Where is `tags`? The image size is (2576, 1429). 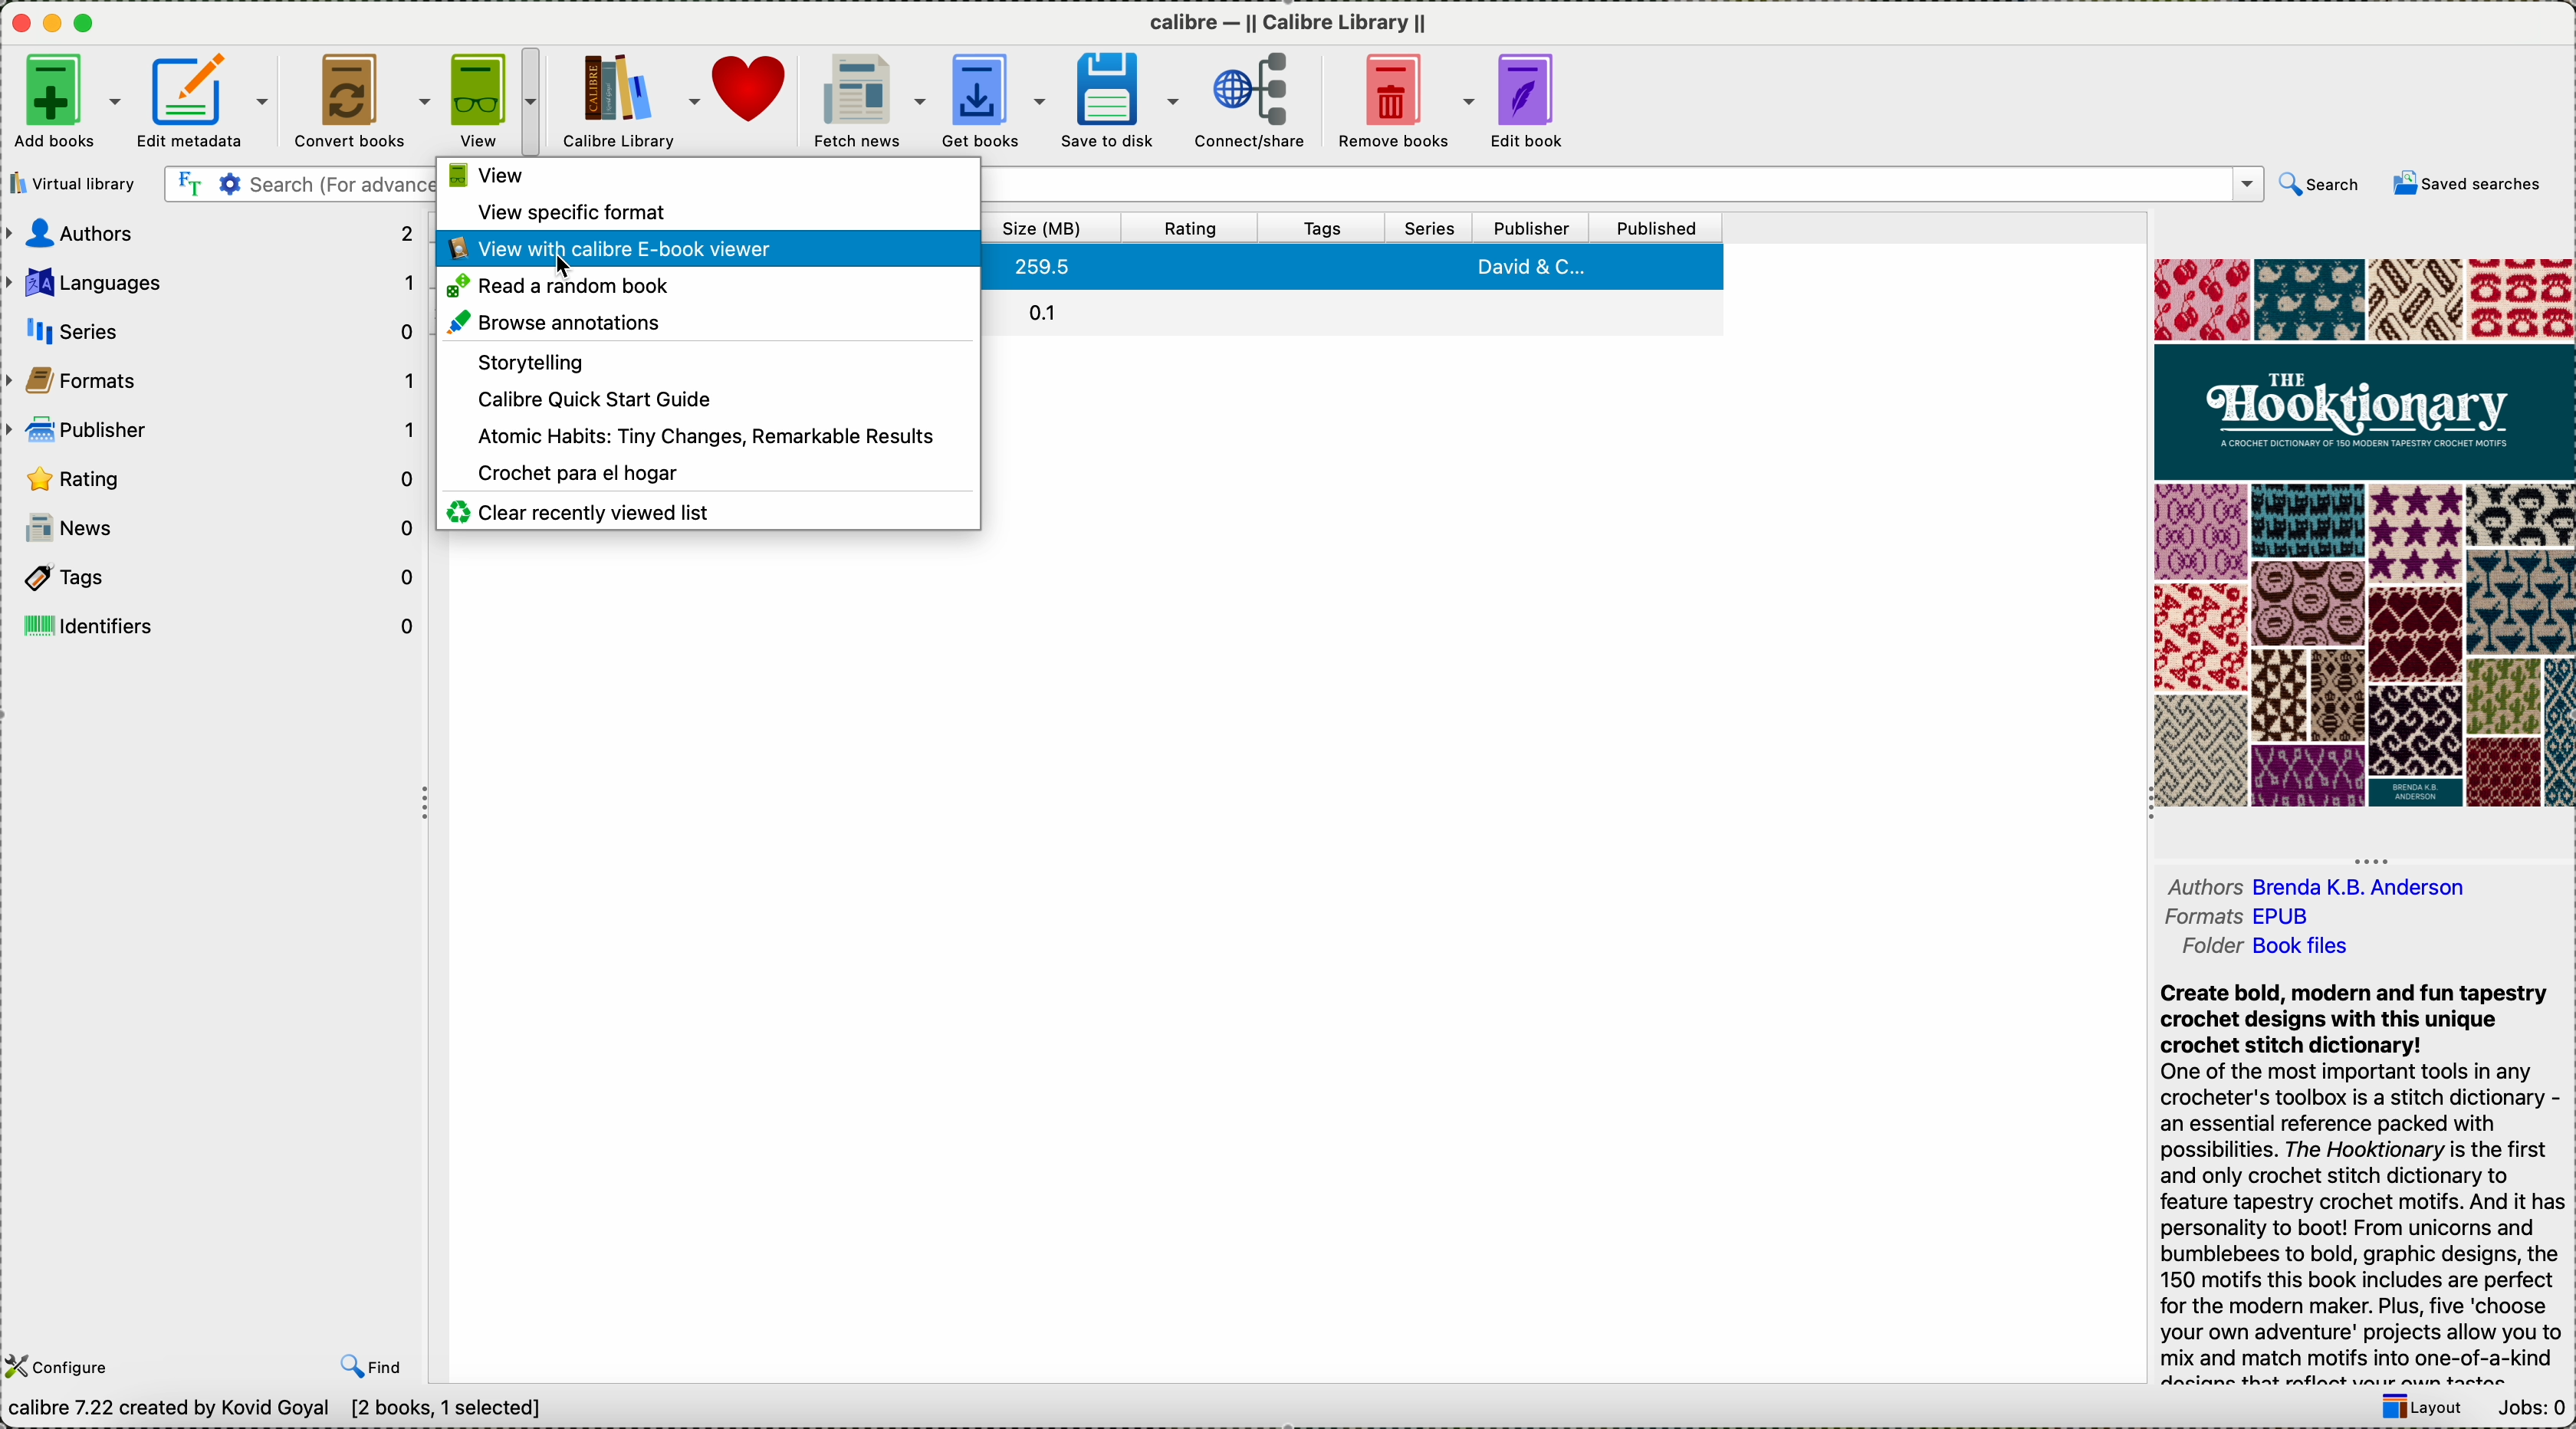 tags is located at coordinates (212, 576).